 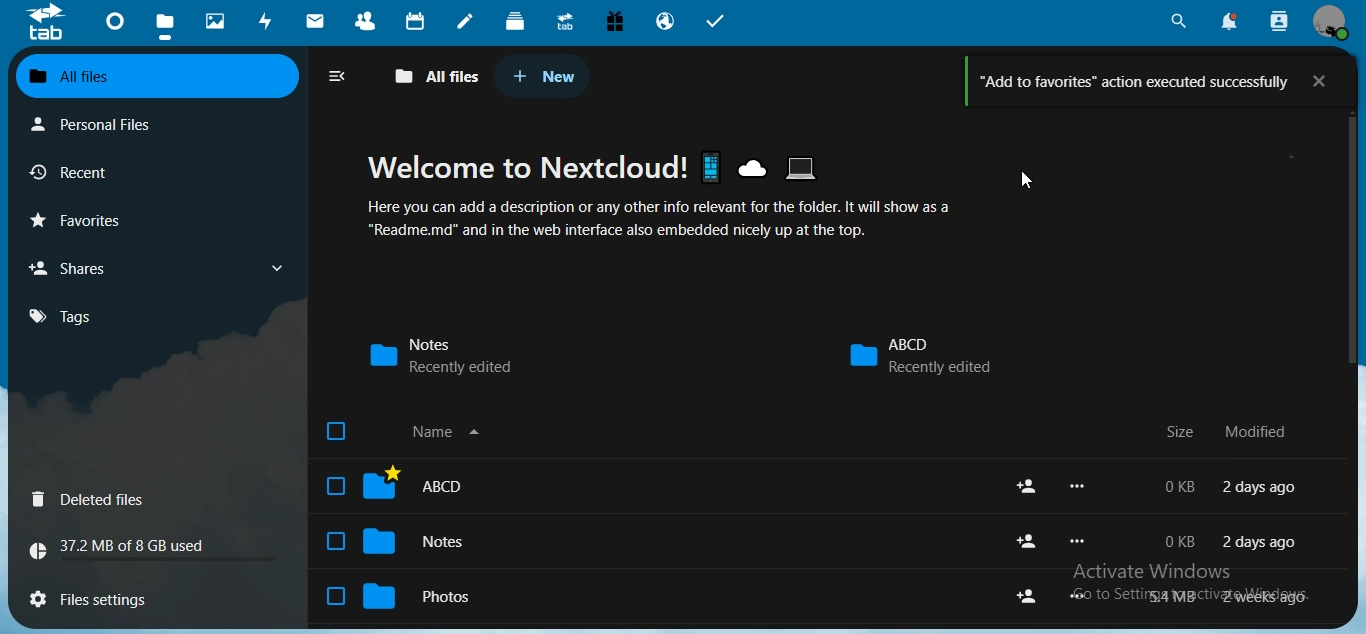 What do you see at coordinates (1027, 182) in the screenshot?
I see `Mouse Cursor` at bounding box center [1027, 182].